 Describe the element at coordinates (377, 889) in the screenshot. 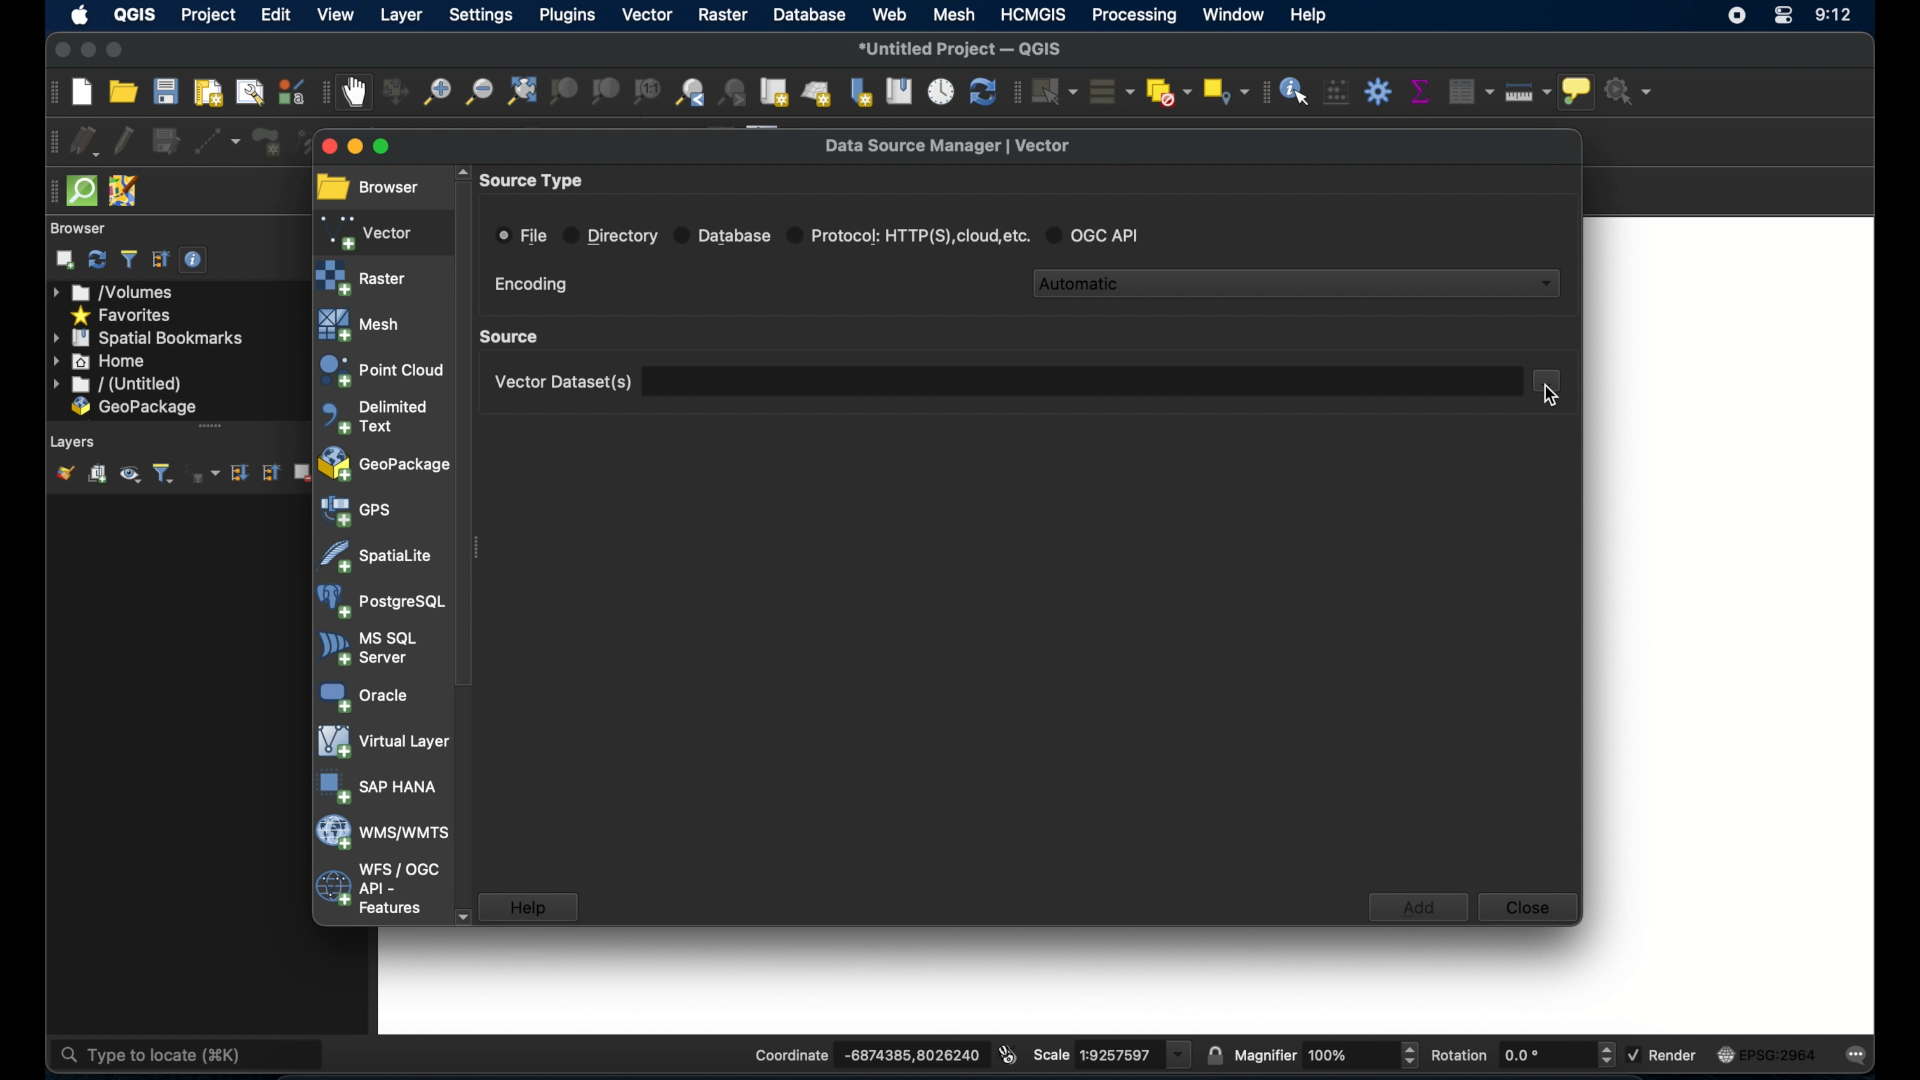

I see `wfs/ogc api - features` at that location.